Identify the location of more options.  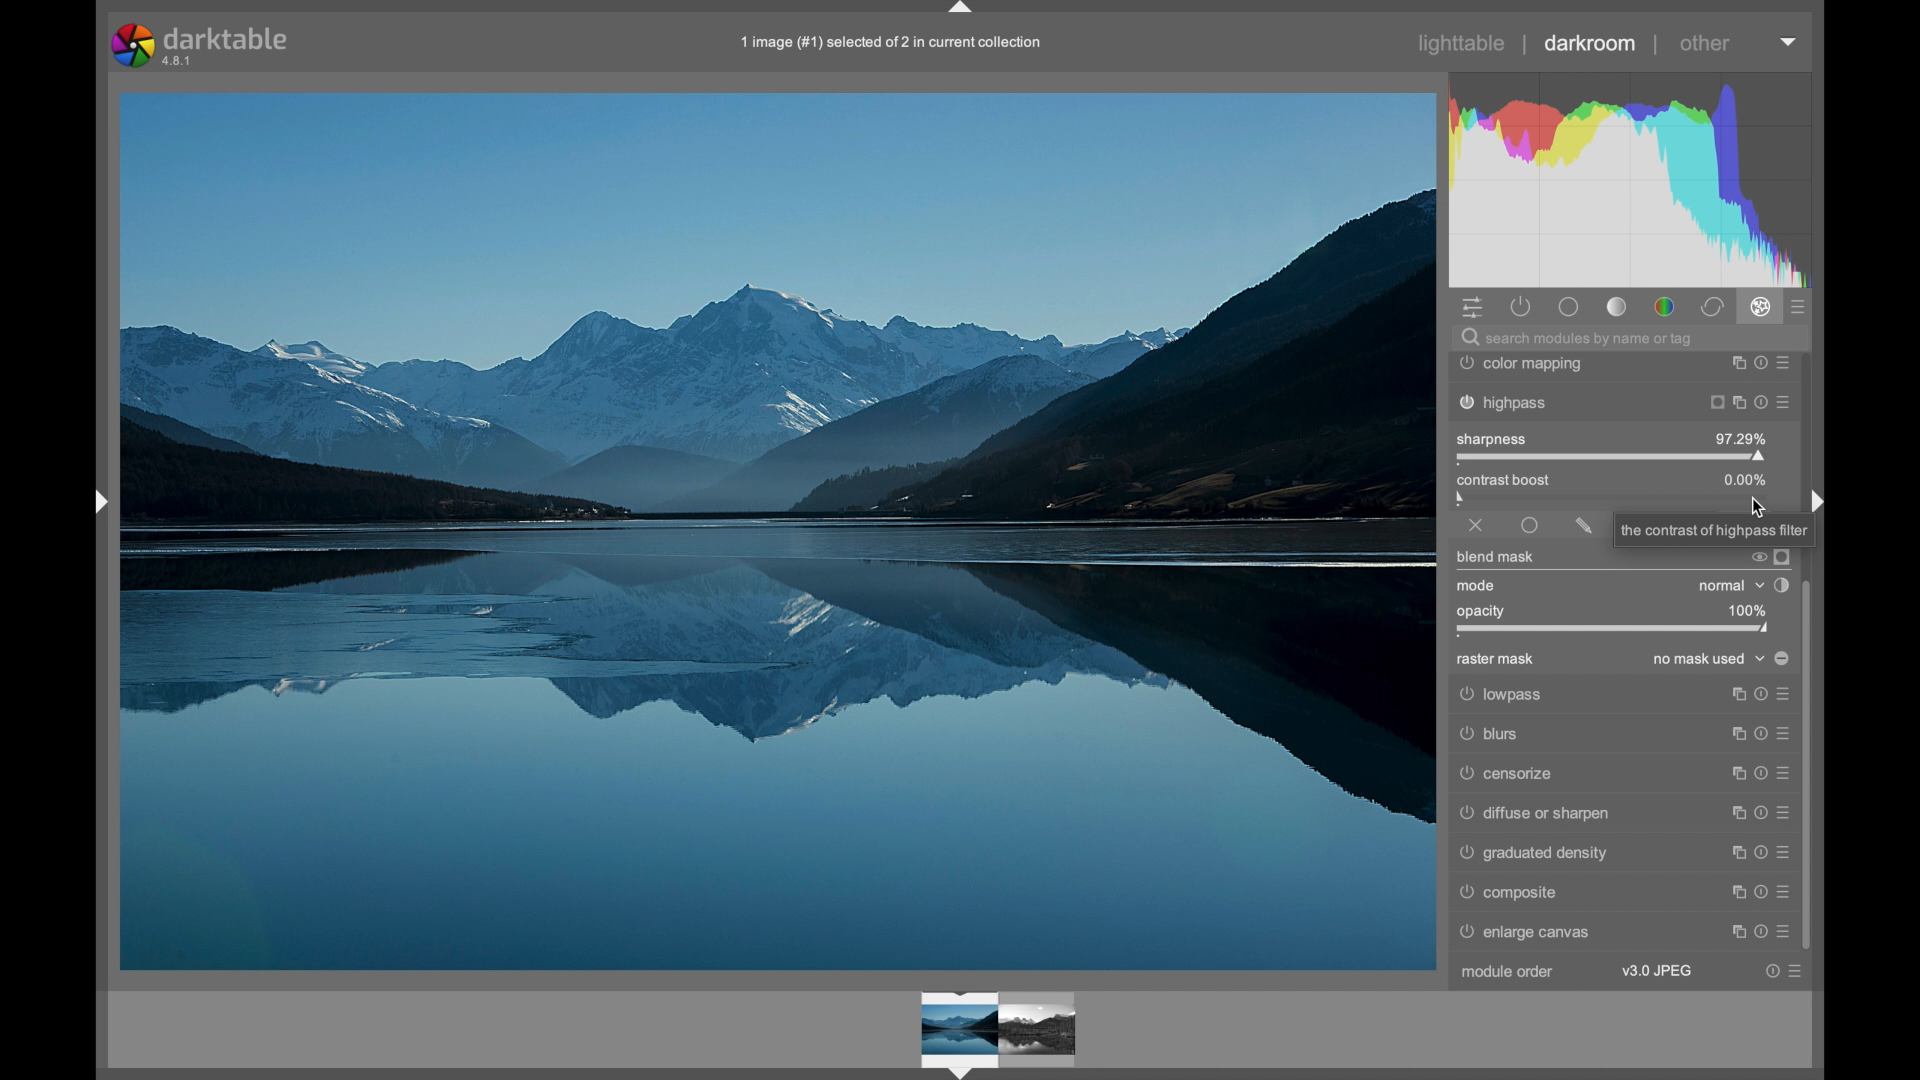
(1782, 972).